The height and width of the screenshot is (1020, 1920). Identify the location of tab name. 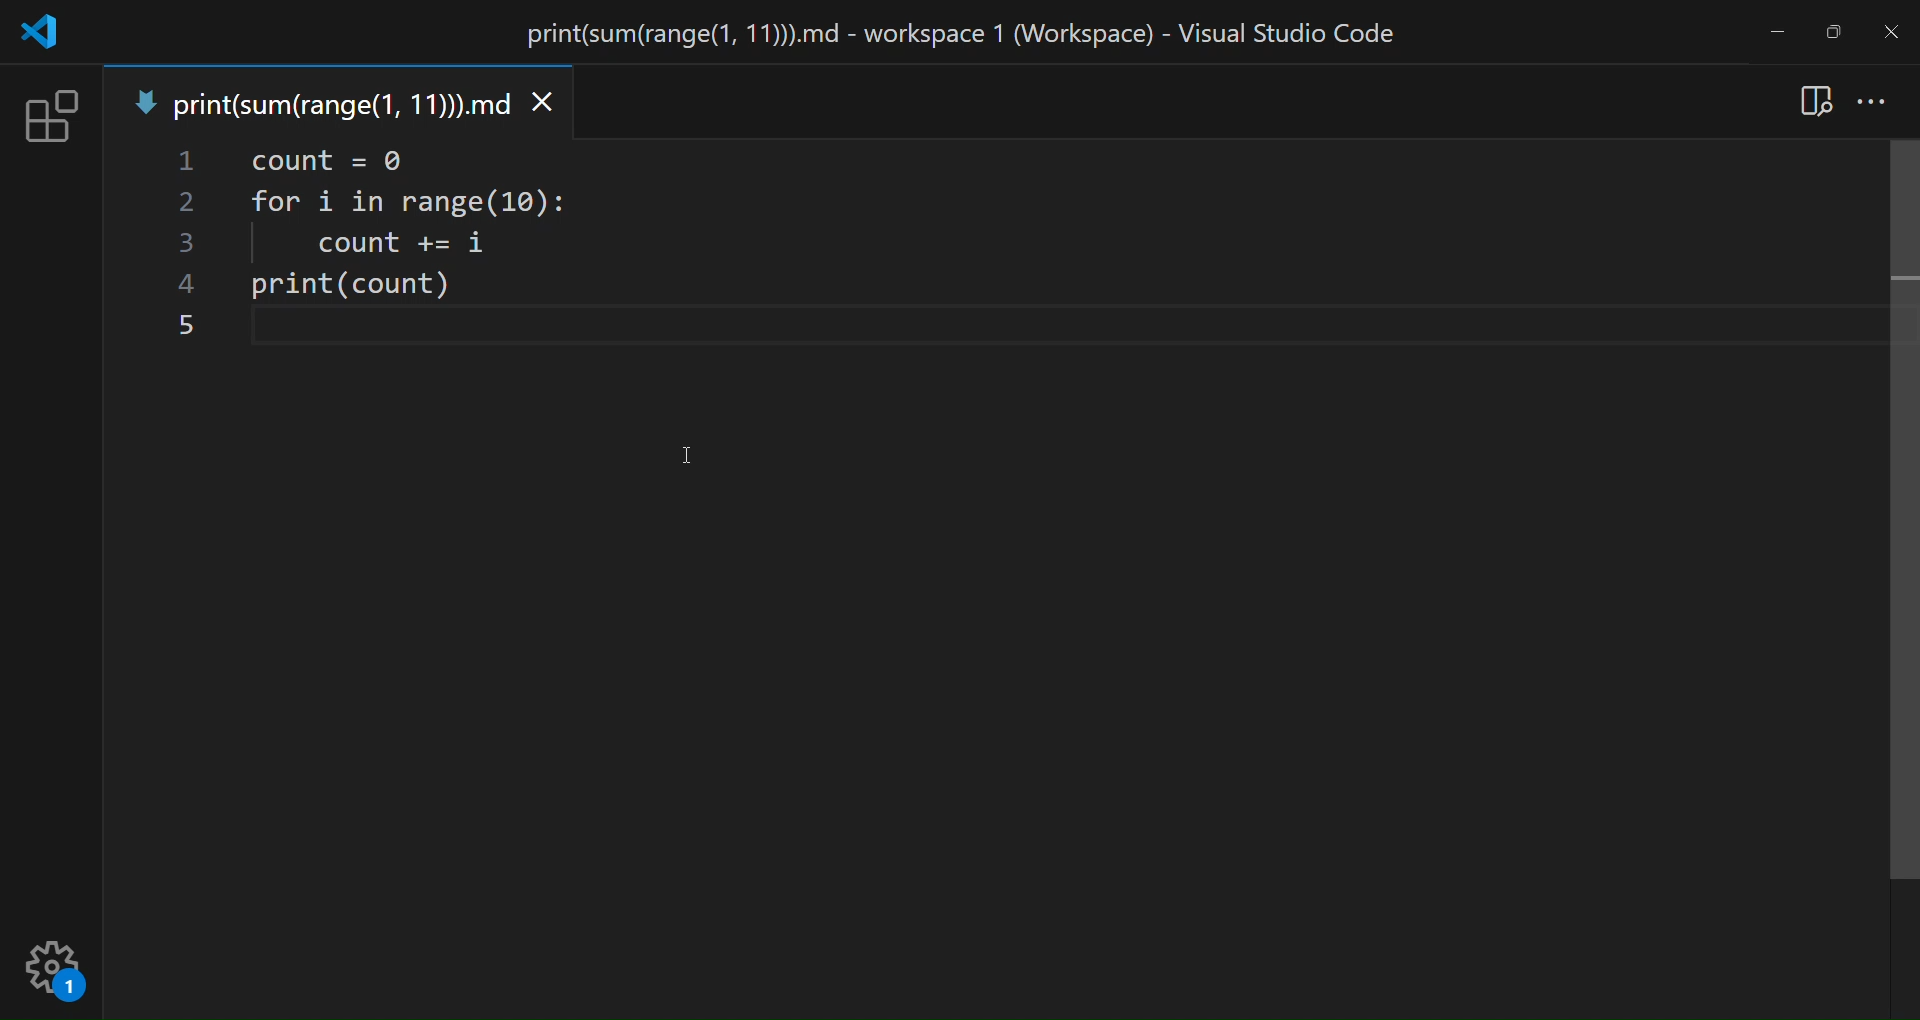
(315, 100).